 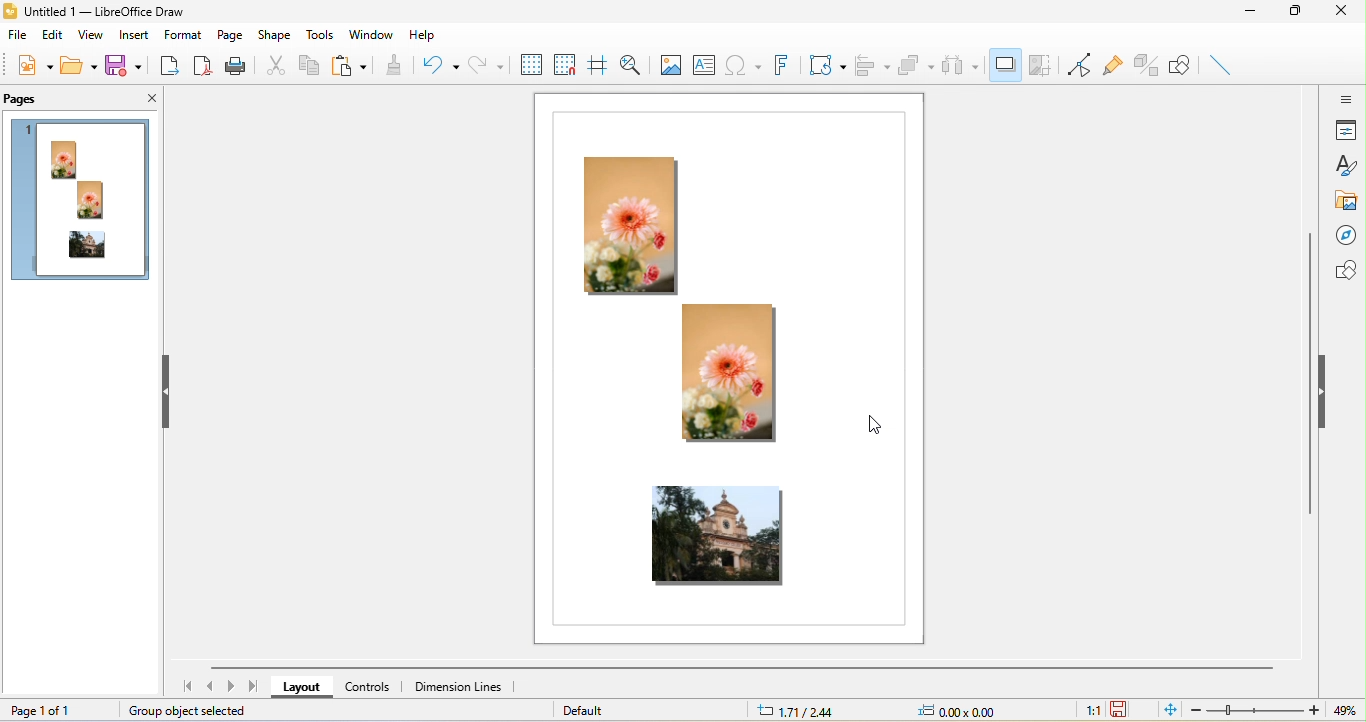 I want to click on redo, so click(x=485, y=63).